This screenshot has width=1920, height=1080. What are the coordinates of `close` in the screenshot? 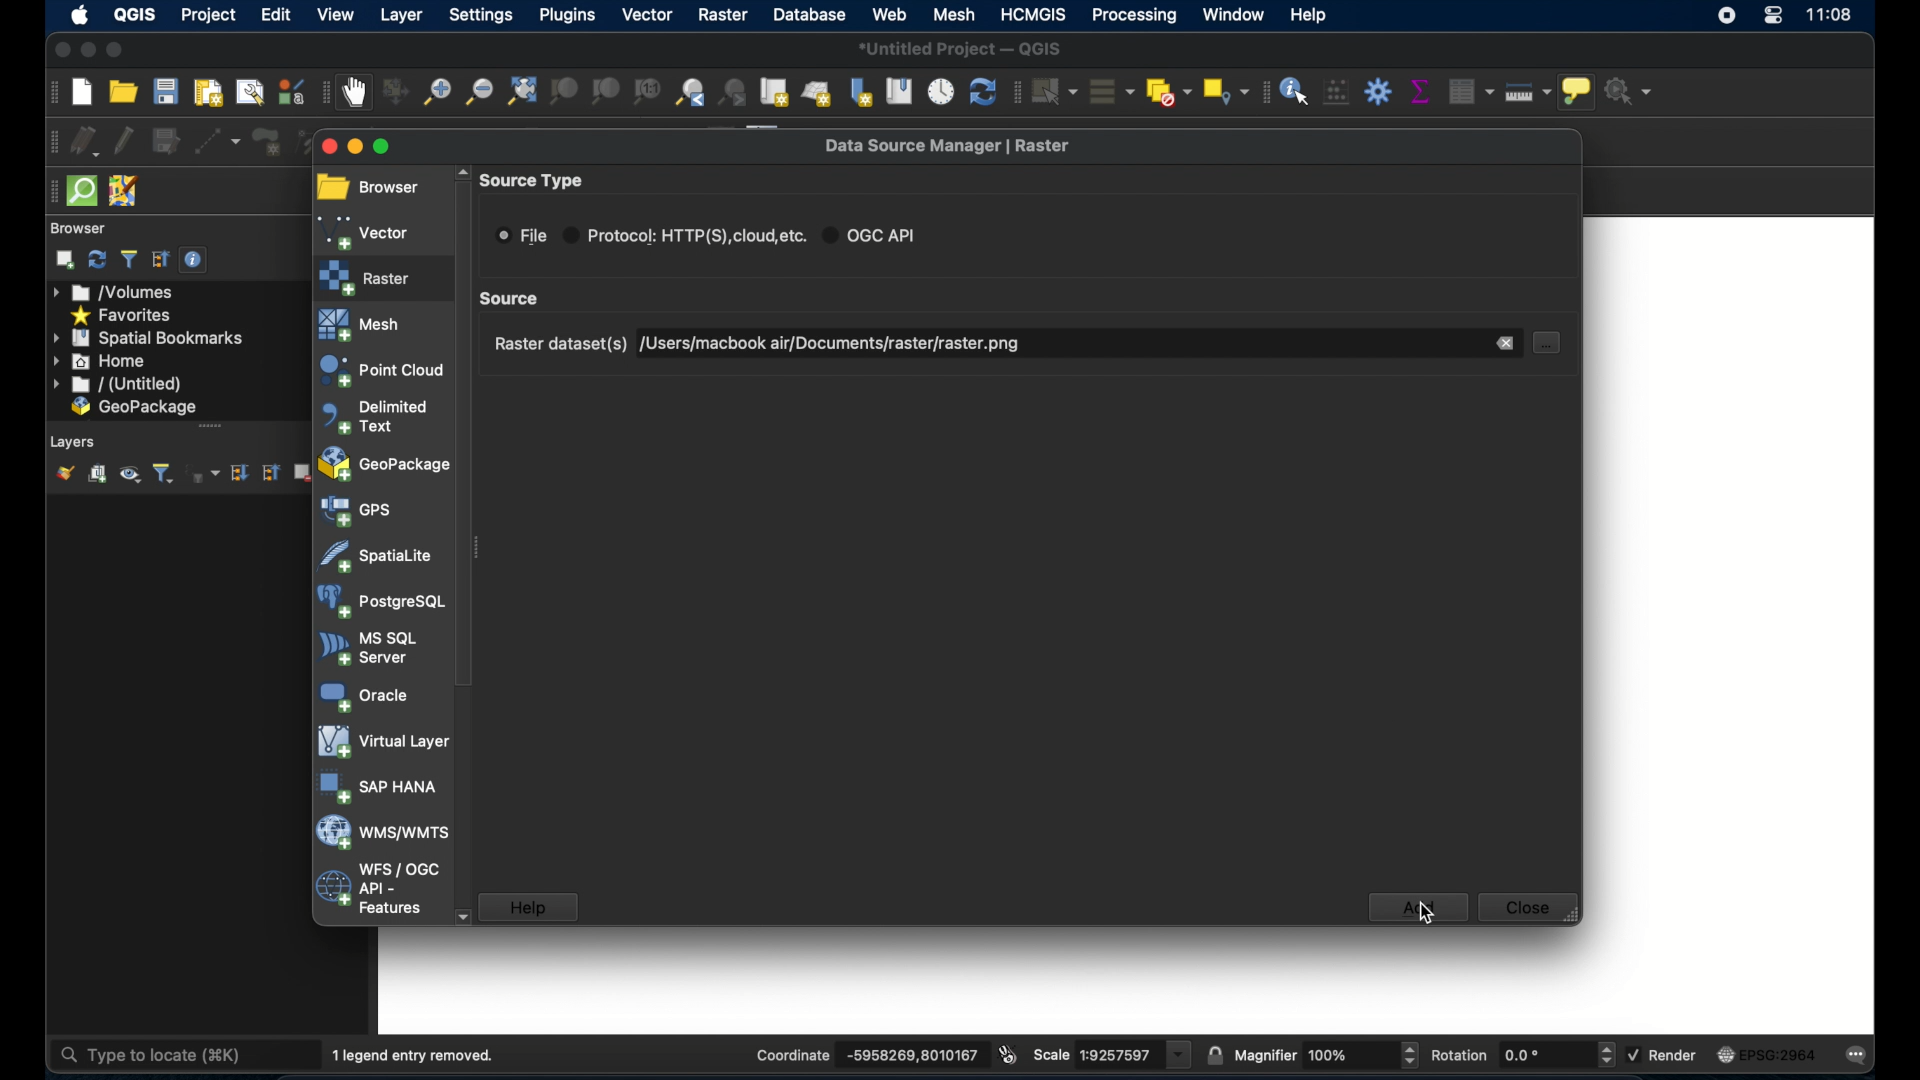 It's located at (58, 51).